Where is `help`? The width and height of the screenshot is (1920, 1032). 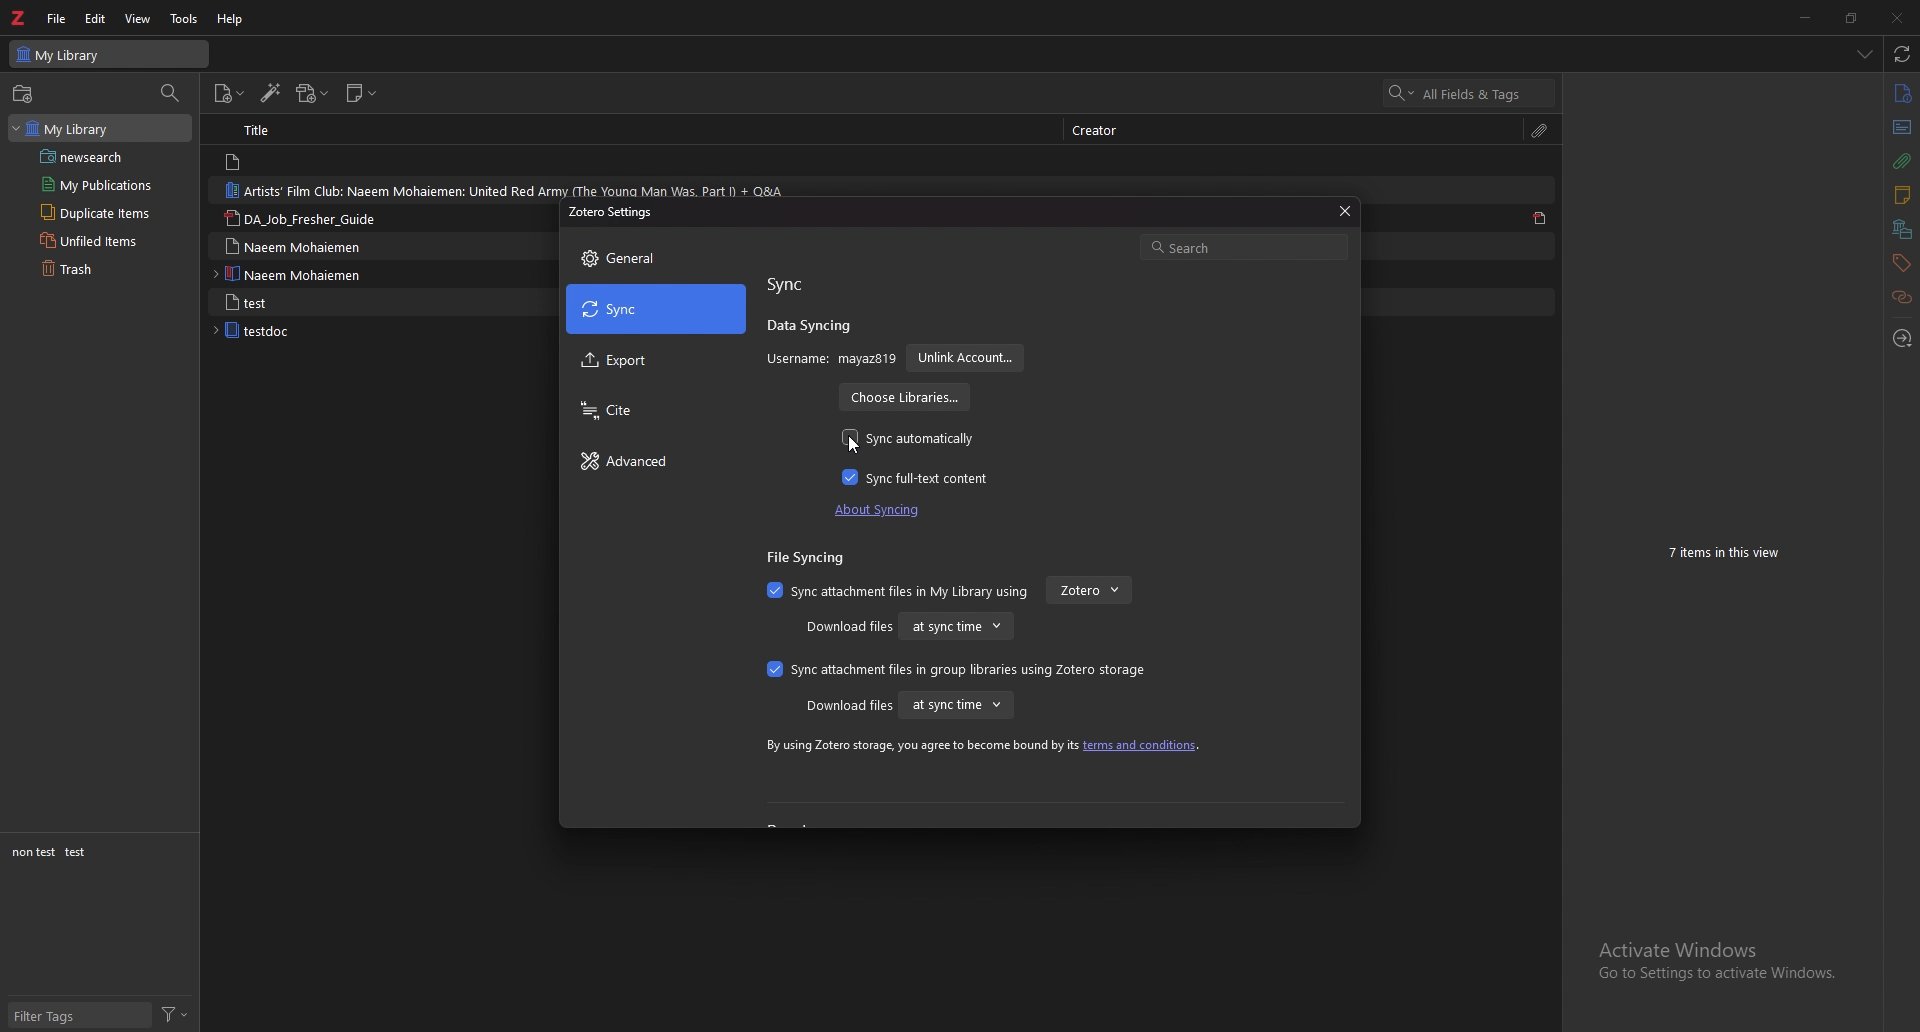
help is located at coordinates (233, 18).